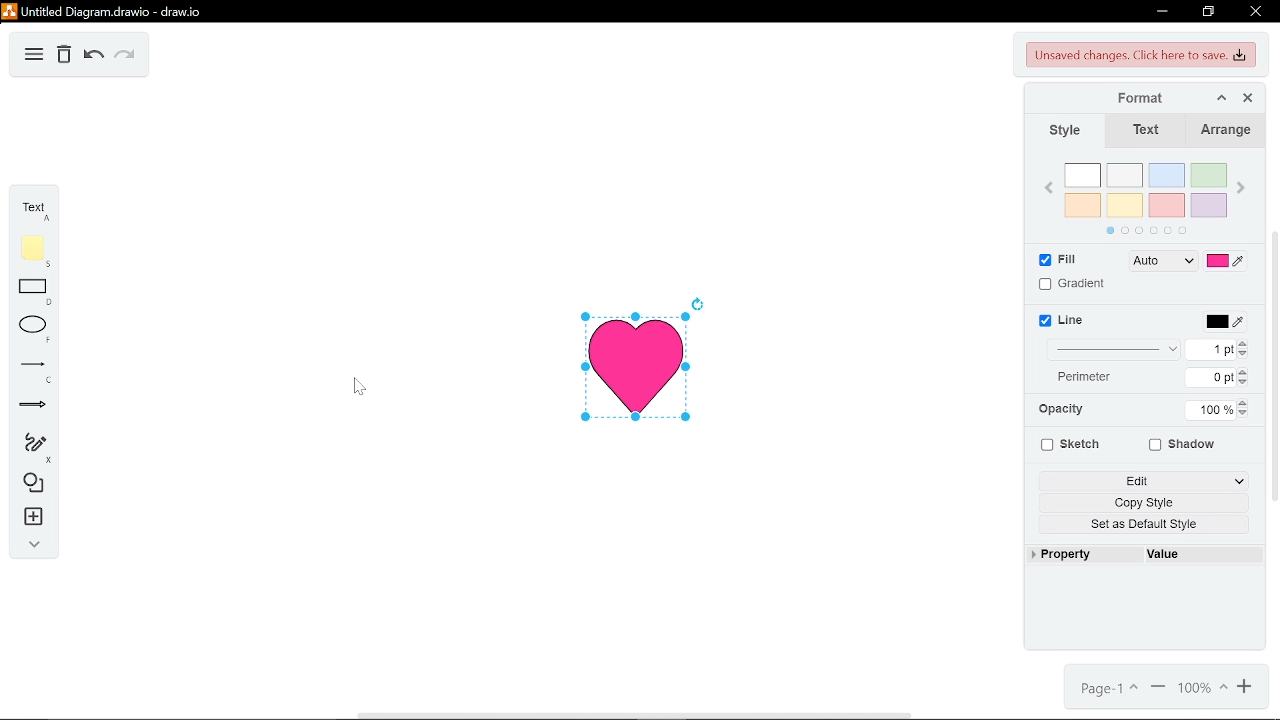 The image size is (1280, 720). Describe the element at coordinates (1226, 132) in the screenshot. I see `arrange` at that location.